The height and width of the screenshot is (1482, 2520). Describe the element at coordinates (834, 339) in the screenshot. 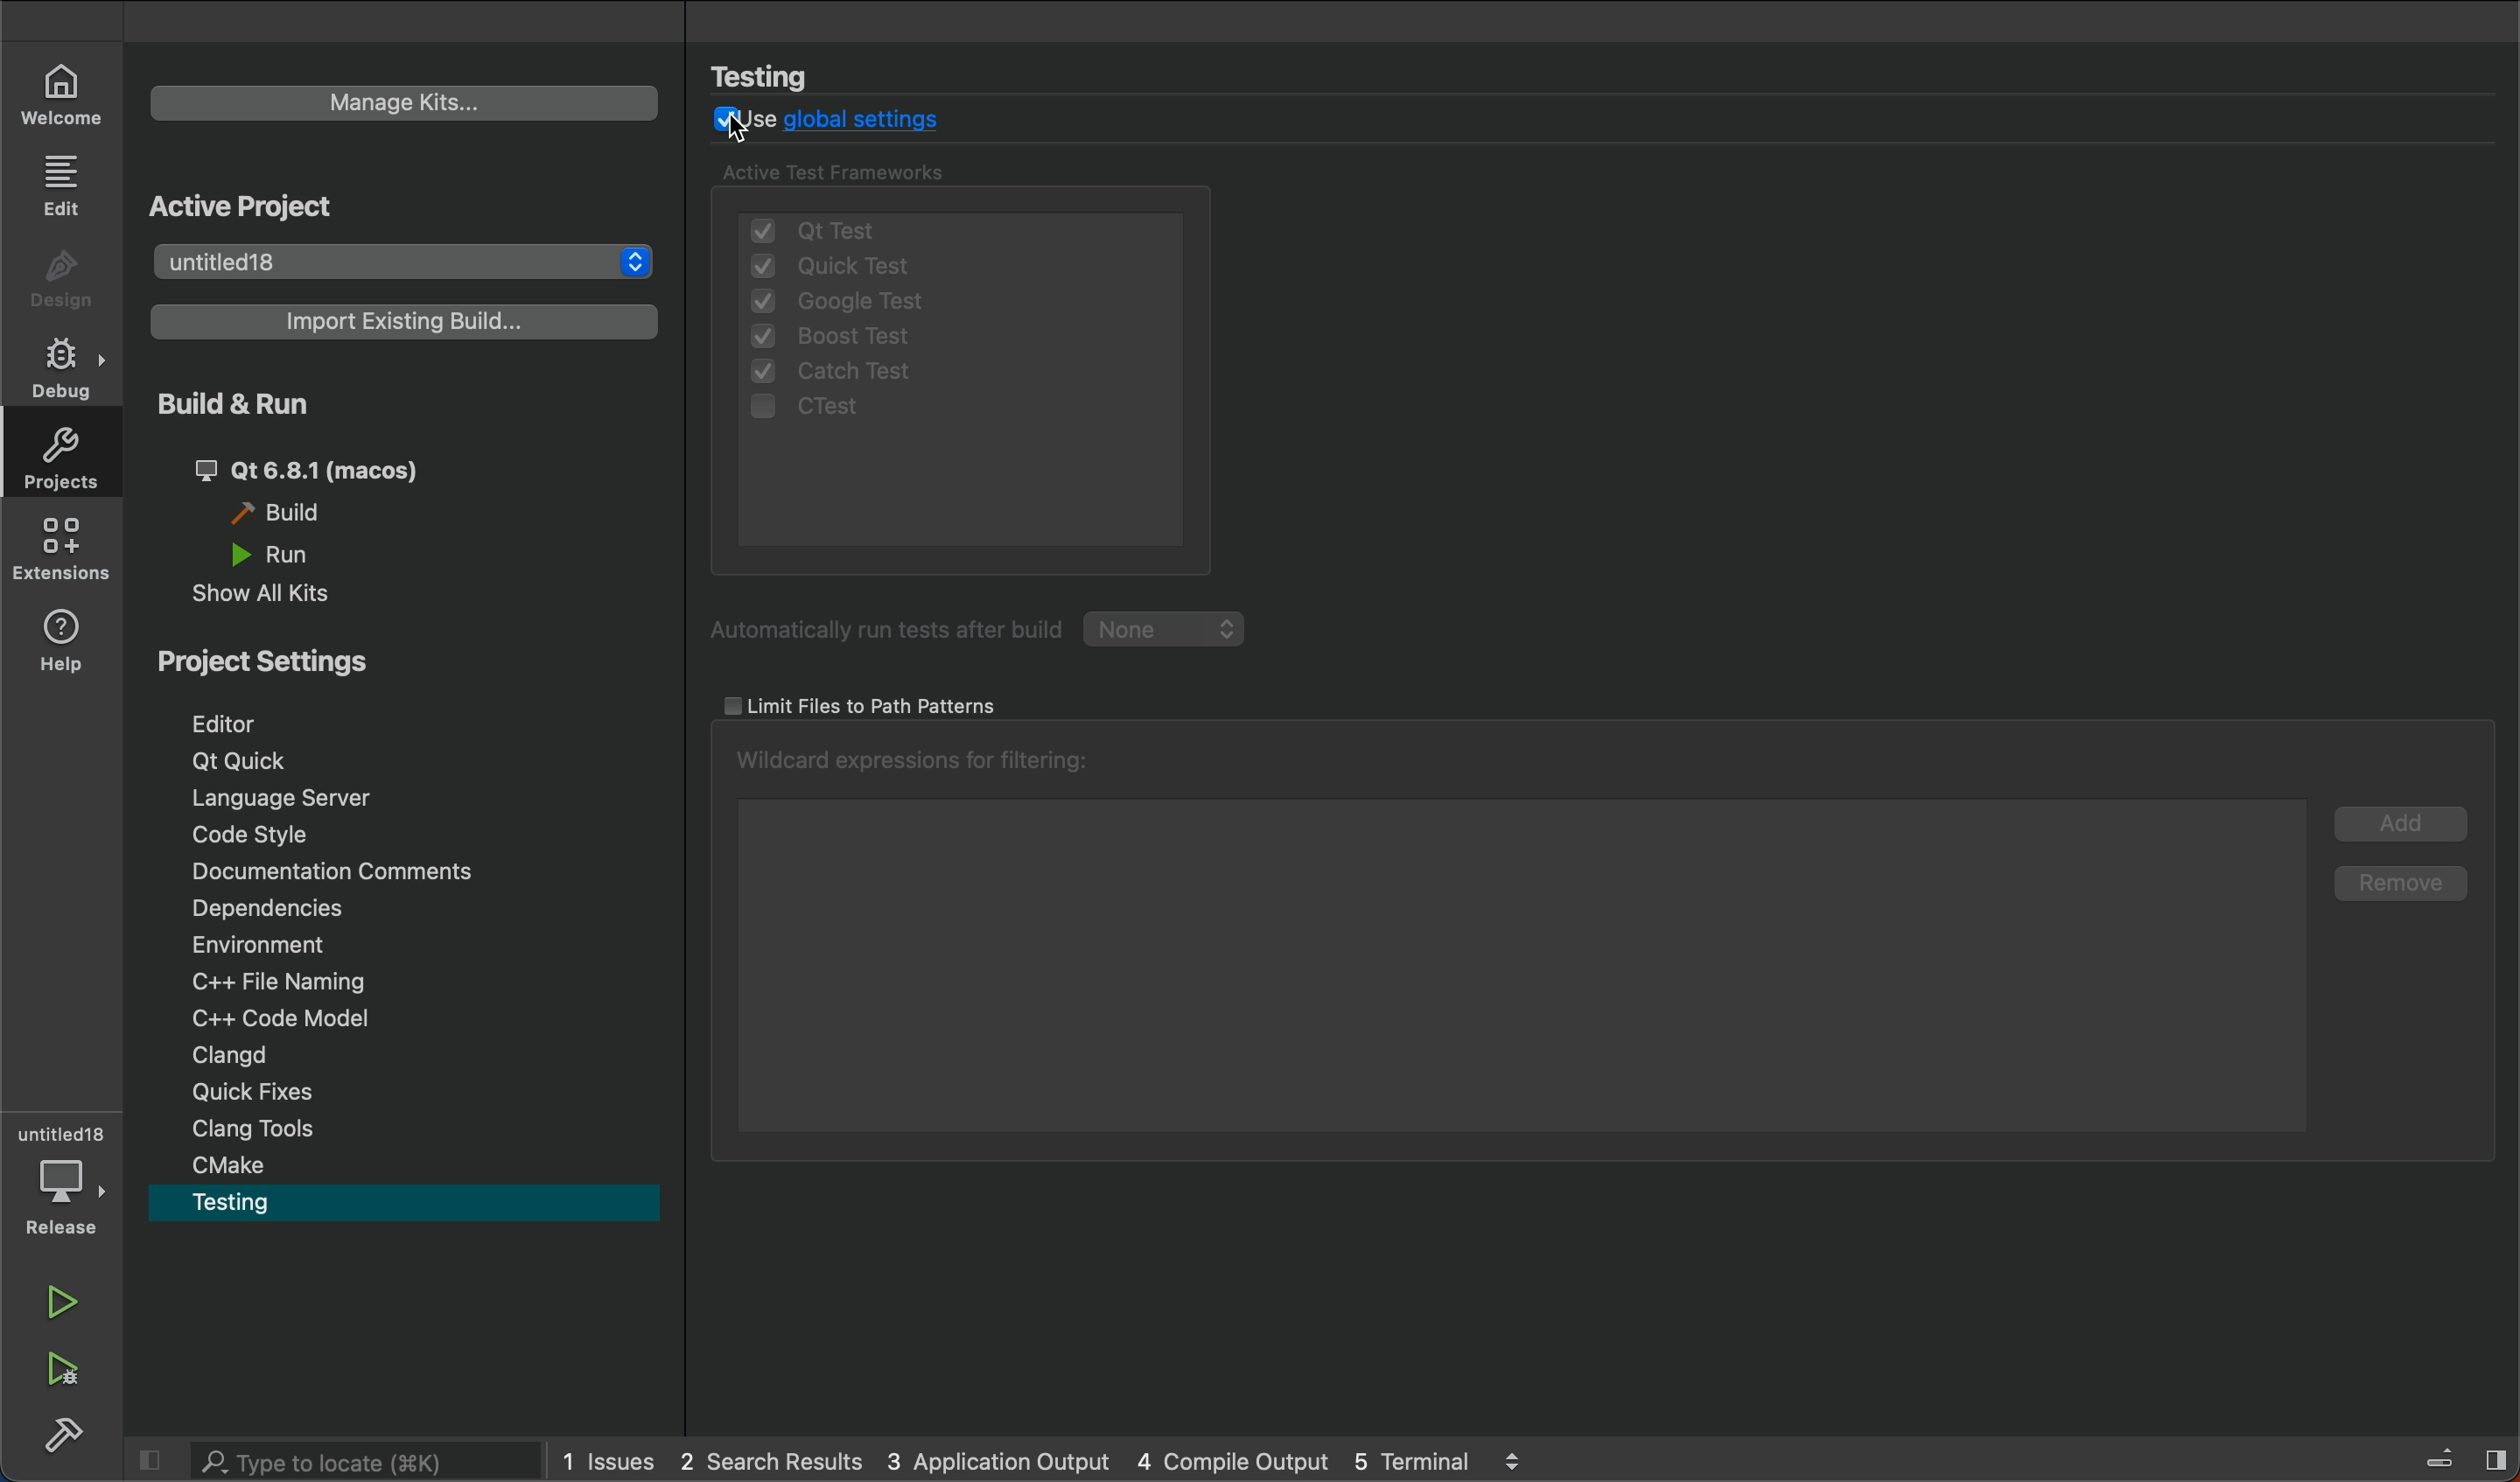

I see `boost test` at that location.